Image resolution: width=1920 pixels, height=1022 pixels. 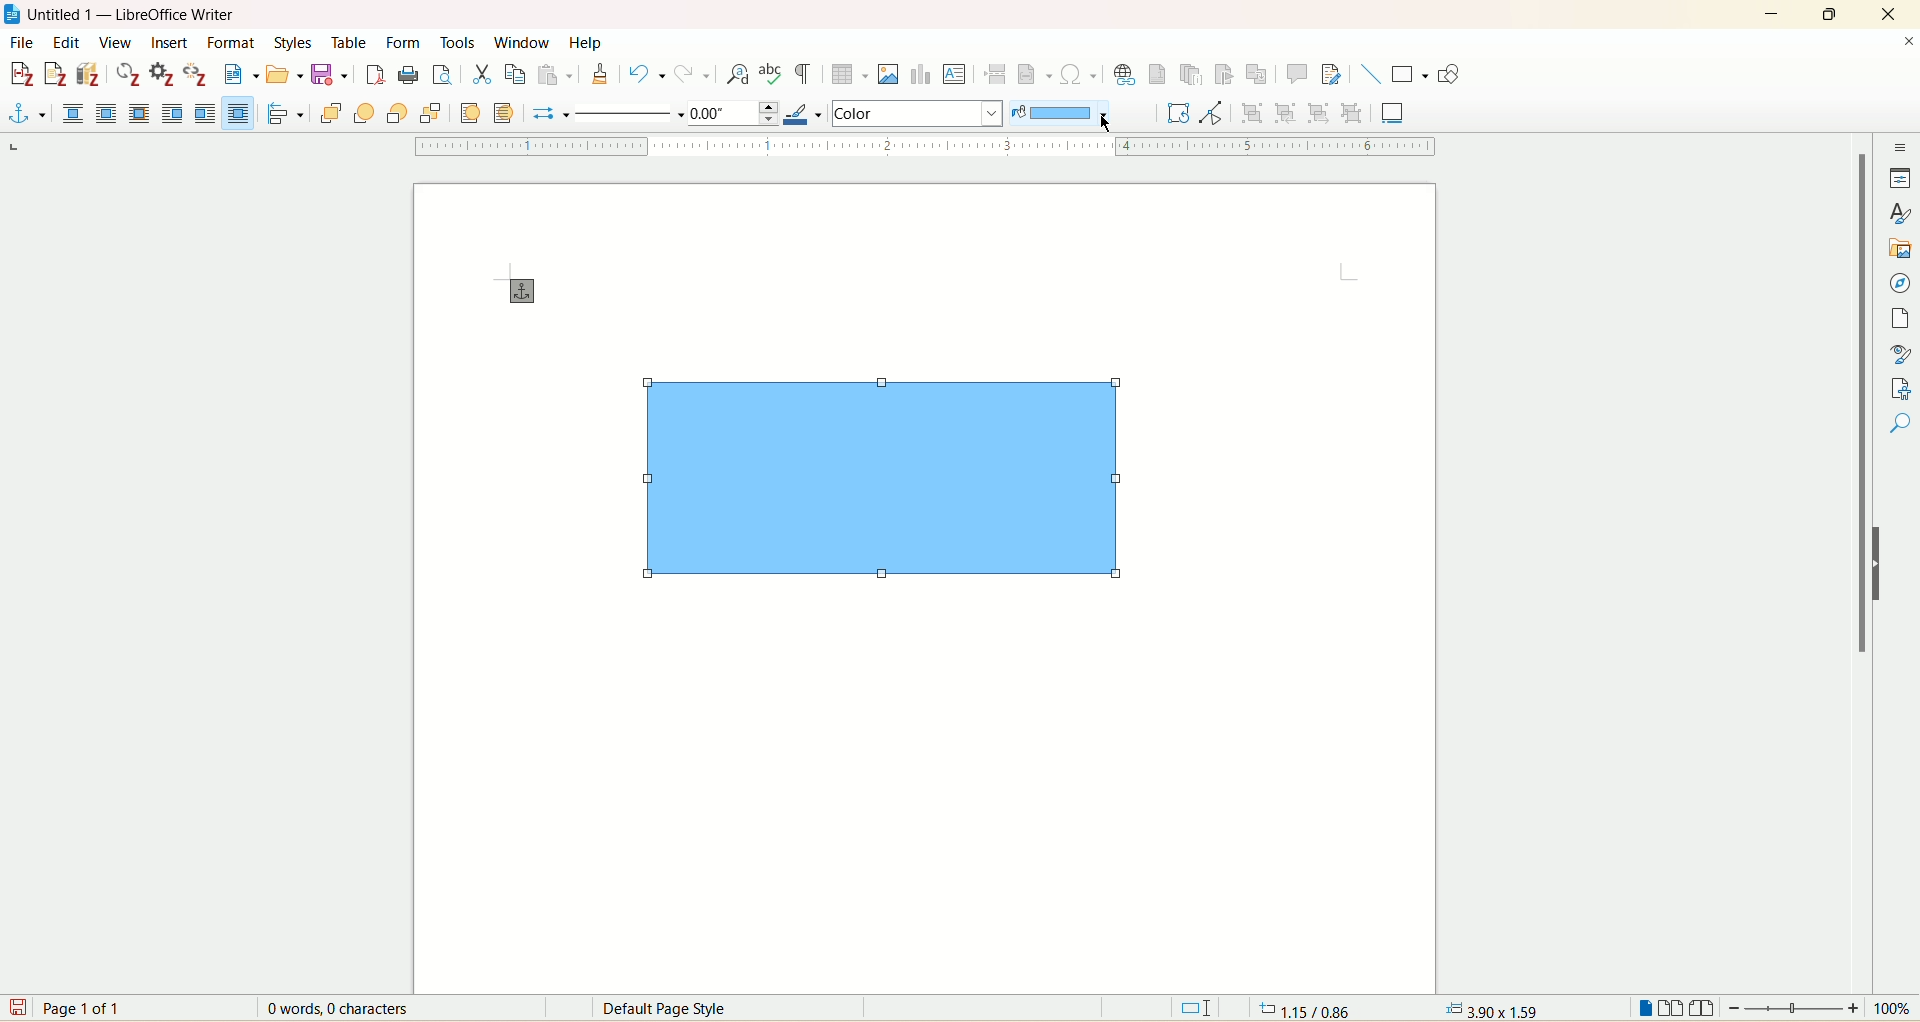 I want to click on style, so click(x=1902, y=215).